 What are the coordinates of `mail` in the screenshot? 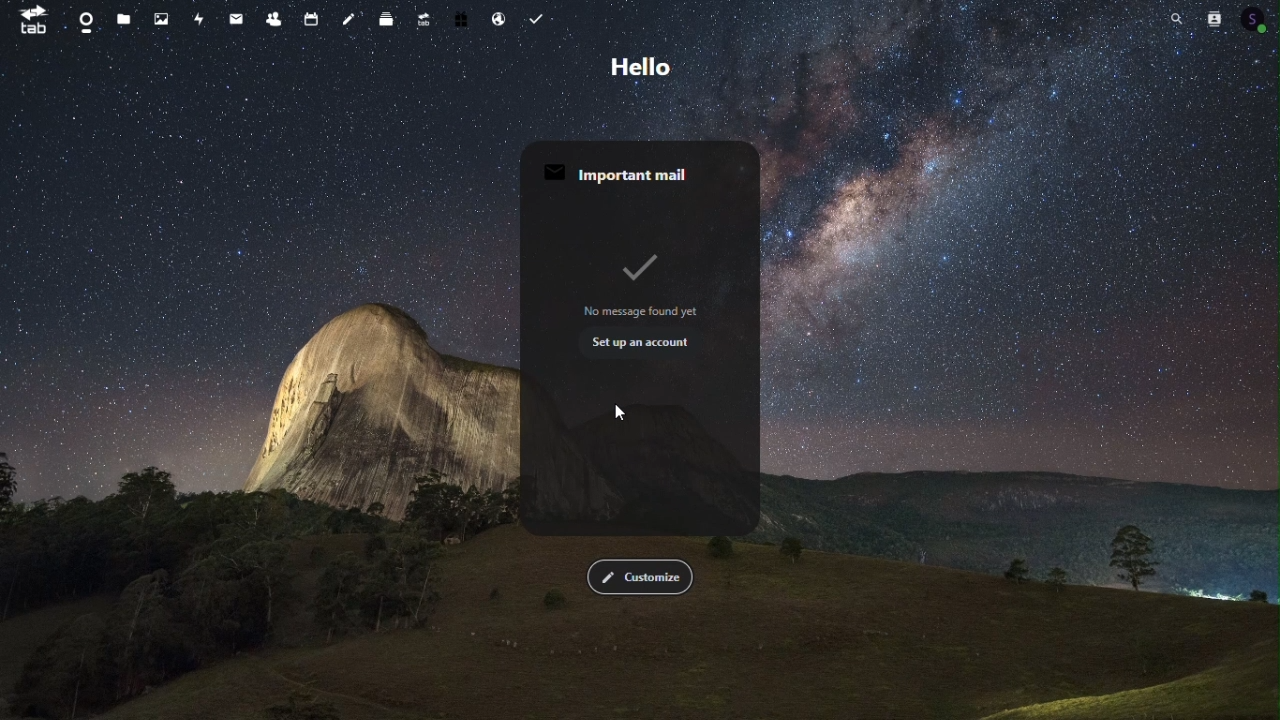 It's located at (236, 17).